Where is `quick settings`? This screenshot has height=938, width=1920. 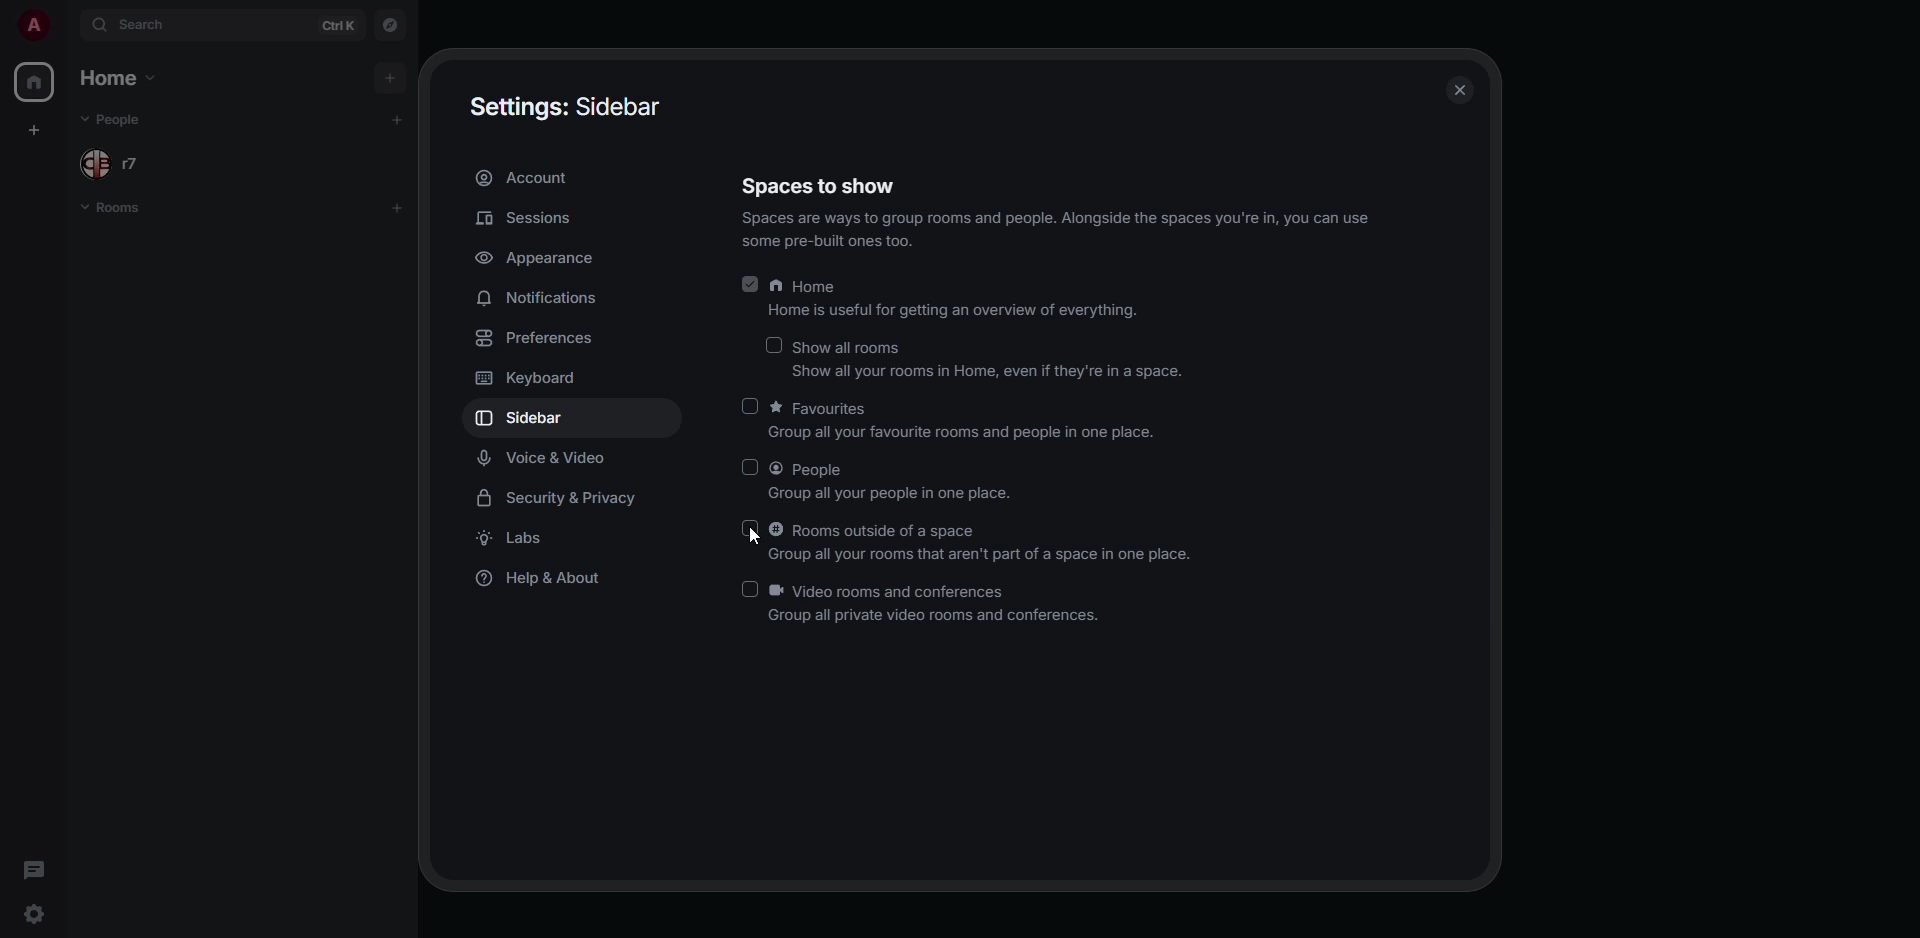 quick settings is located at coordinates (32, 913).